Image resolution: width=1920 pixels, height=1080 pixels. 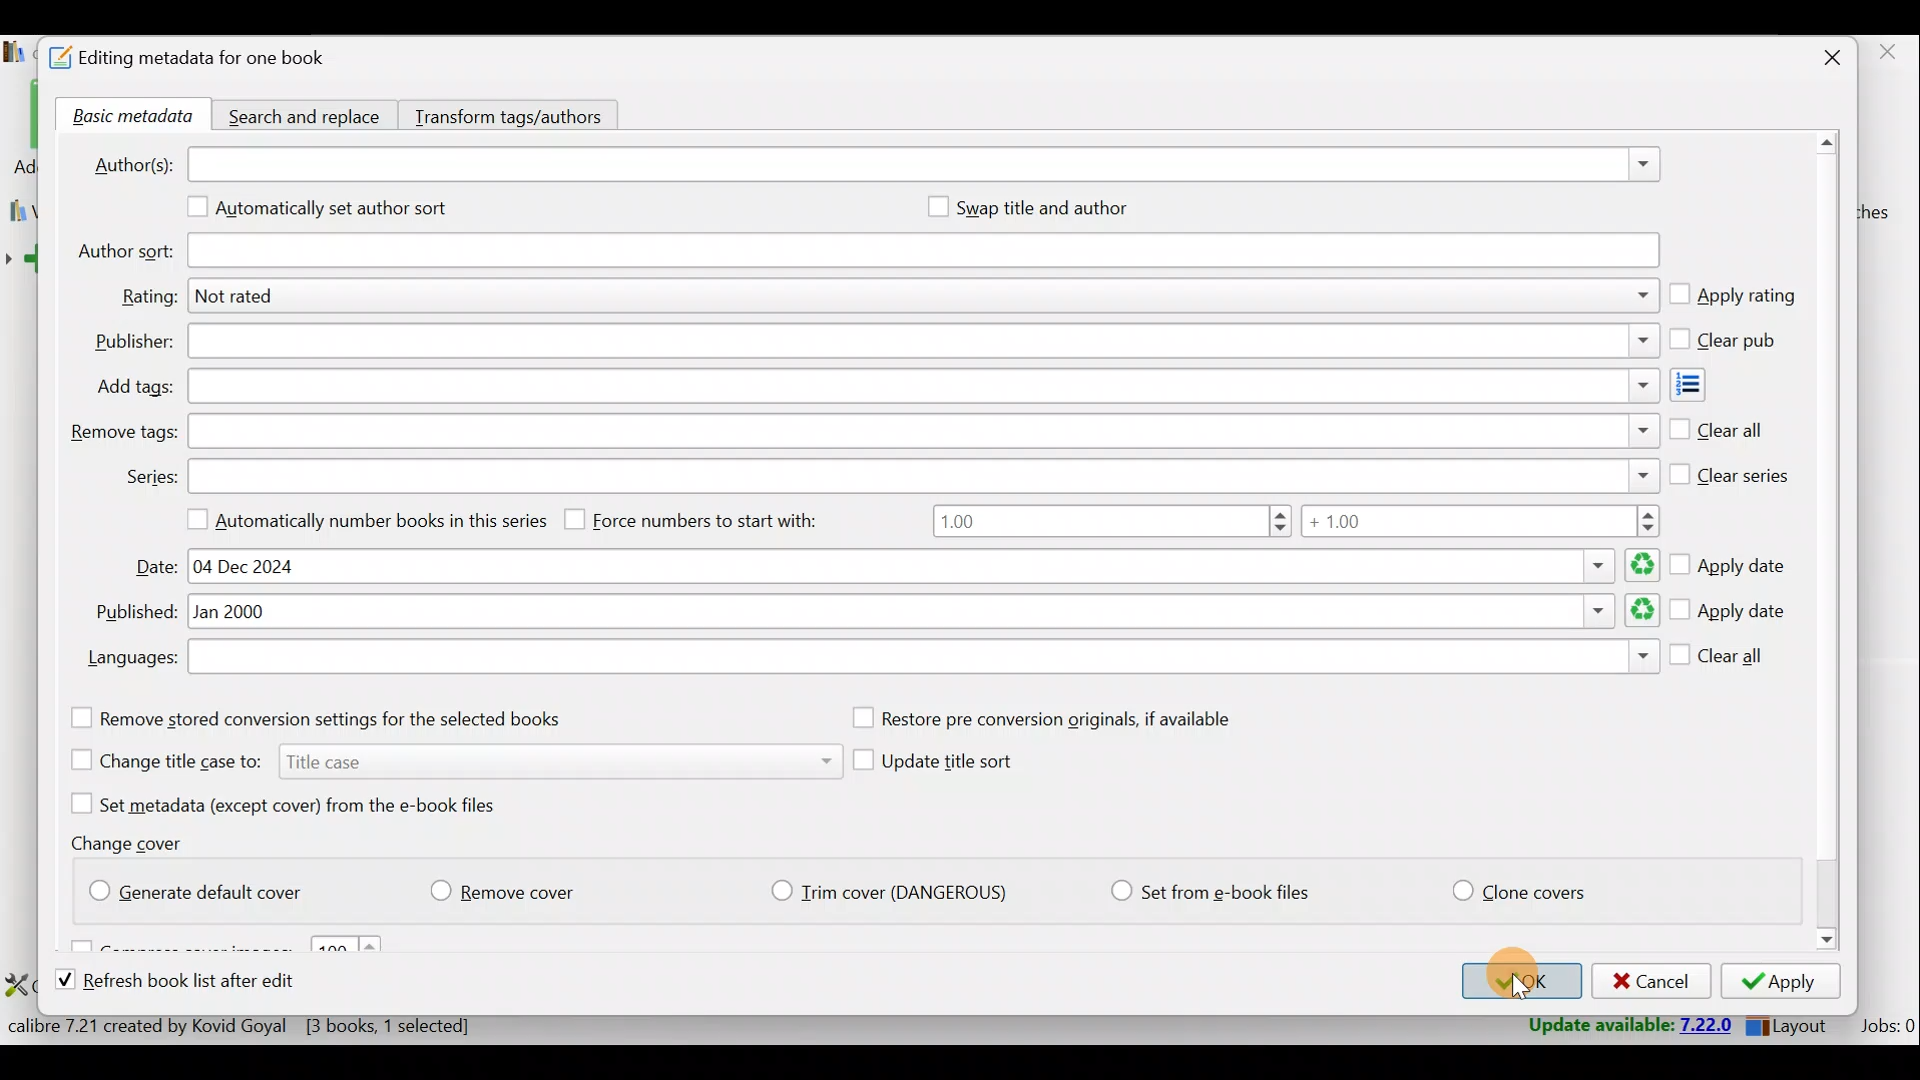 What do you see at coordinates (150, 477) in the screenshot?
I see `Series:` at bounding box center [150, 477].